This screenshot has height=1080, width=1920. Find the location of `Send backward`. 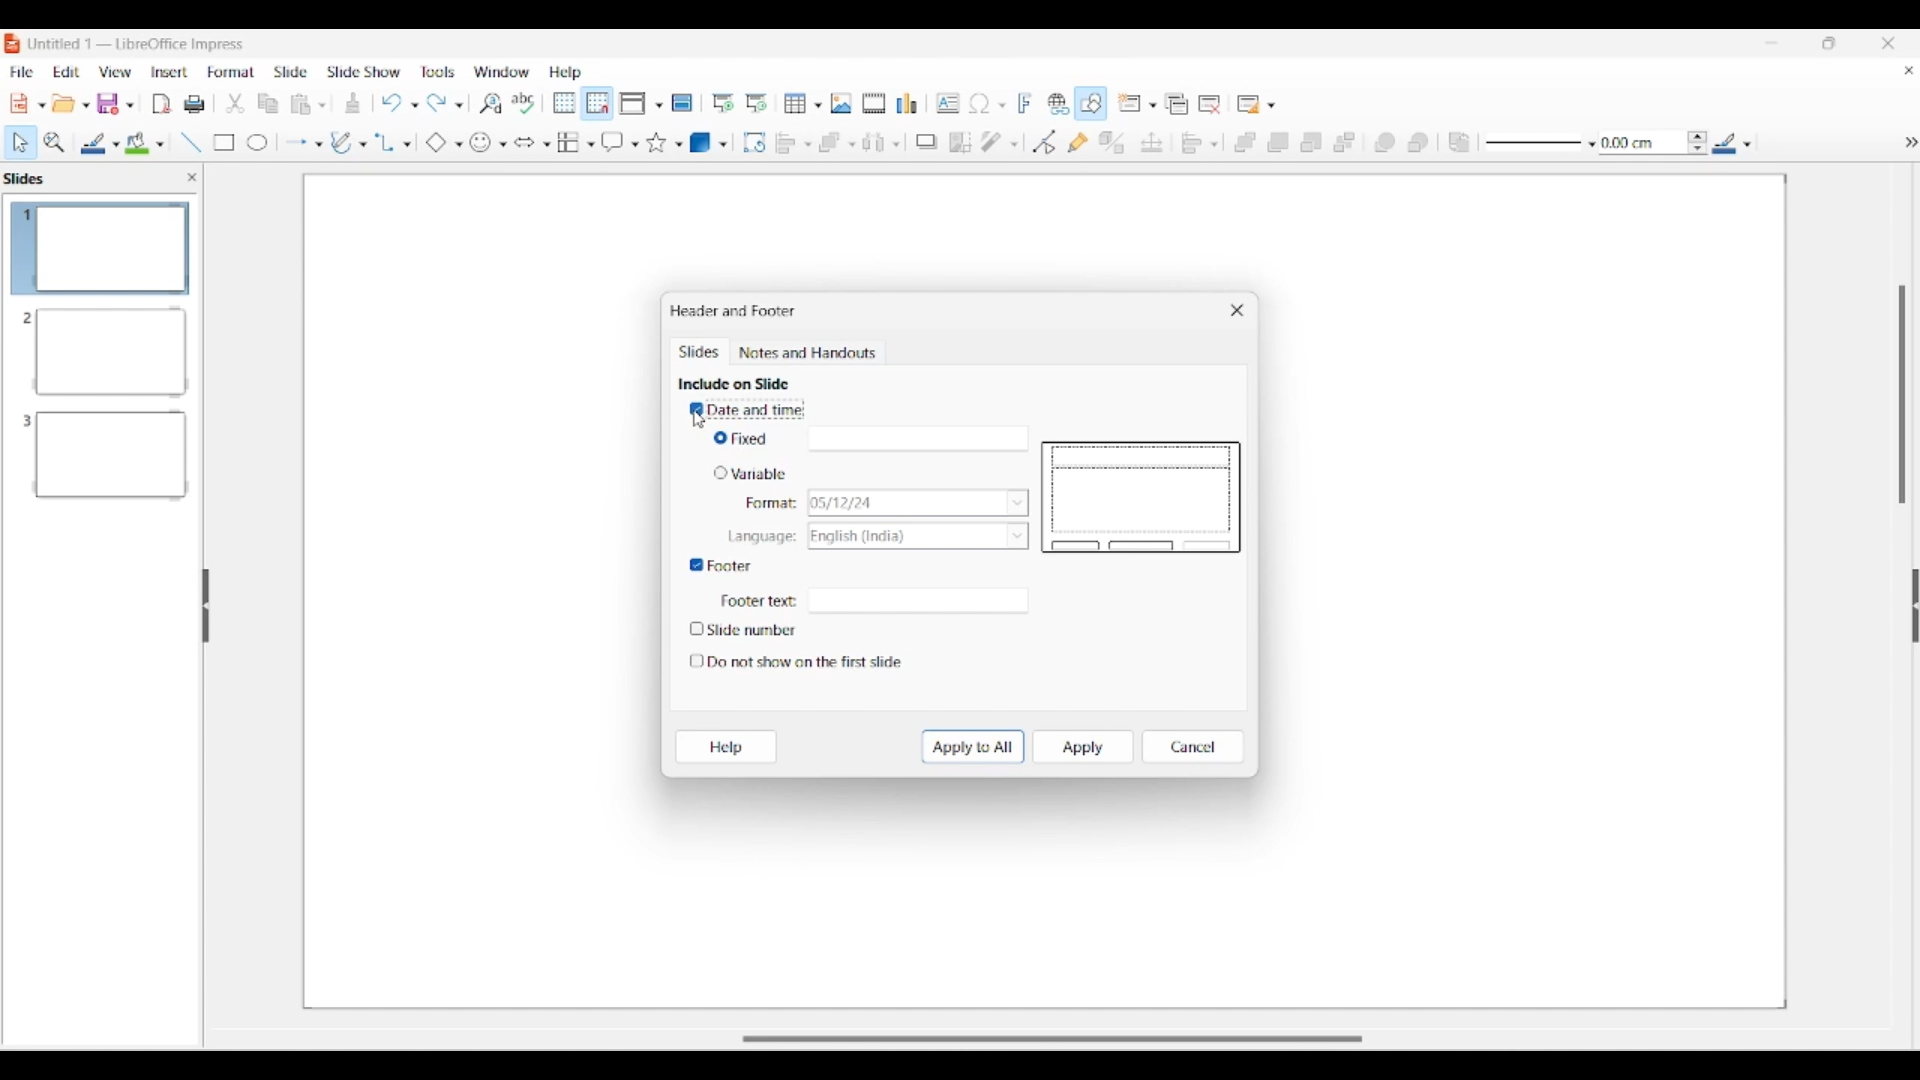

Send backward is located at coordinates (1312, 142).